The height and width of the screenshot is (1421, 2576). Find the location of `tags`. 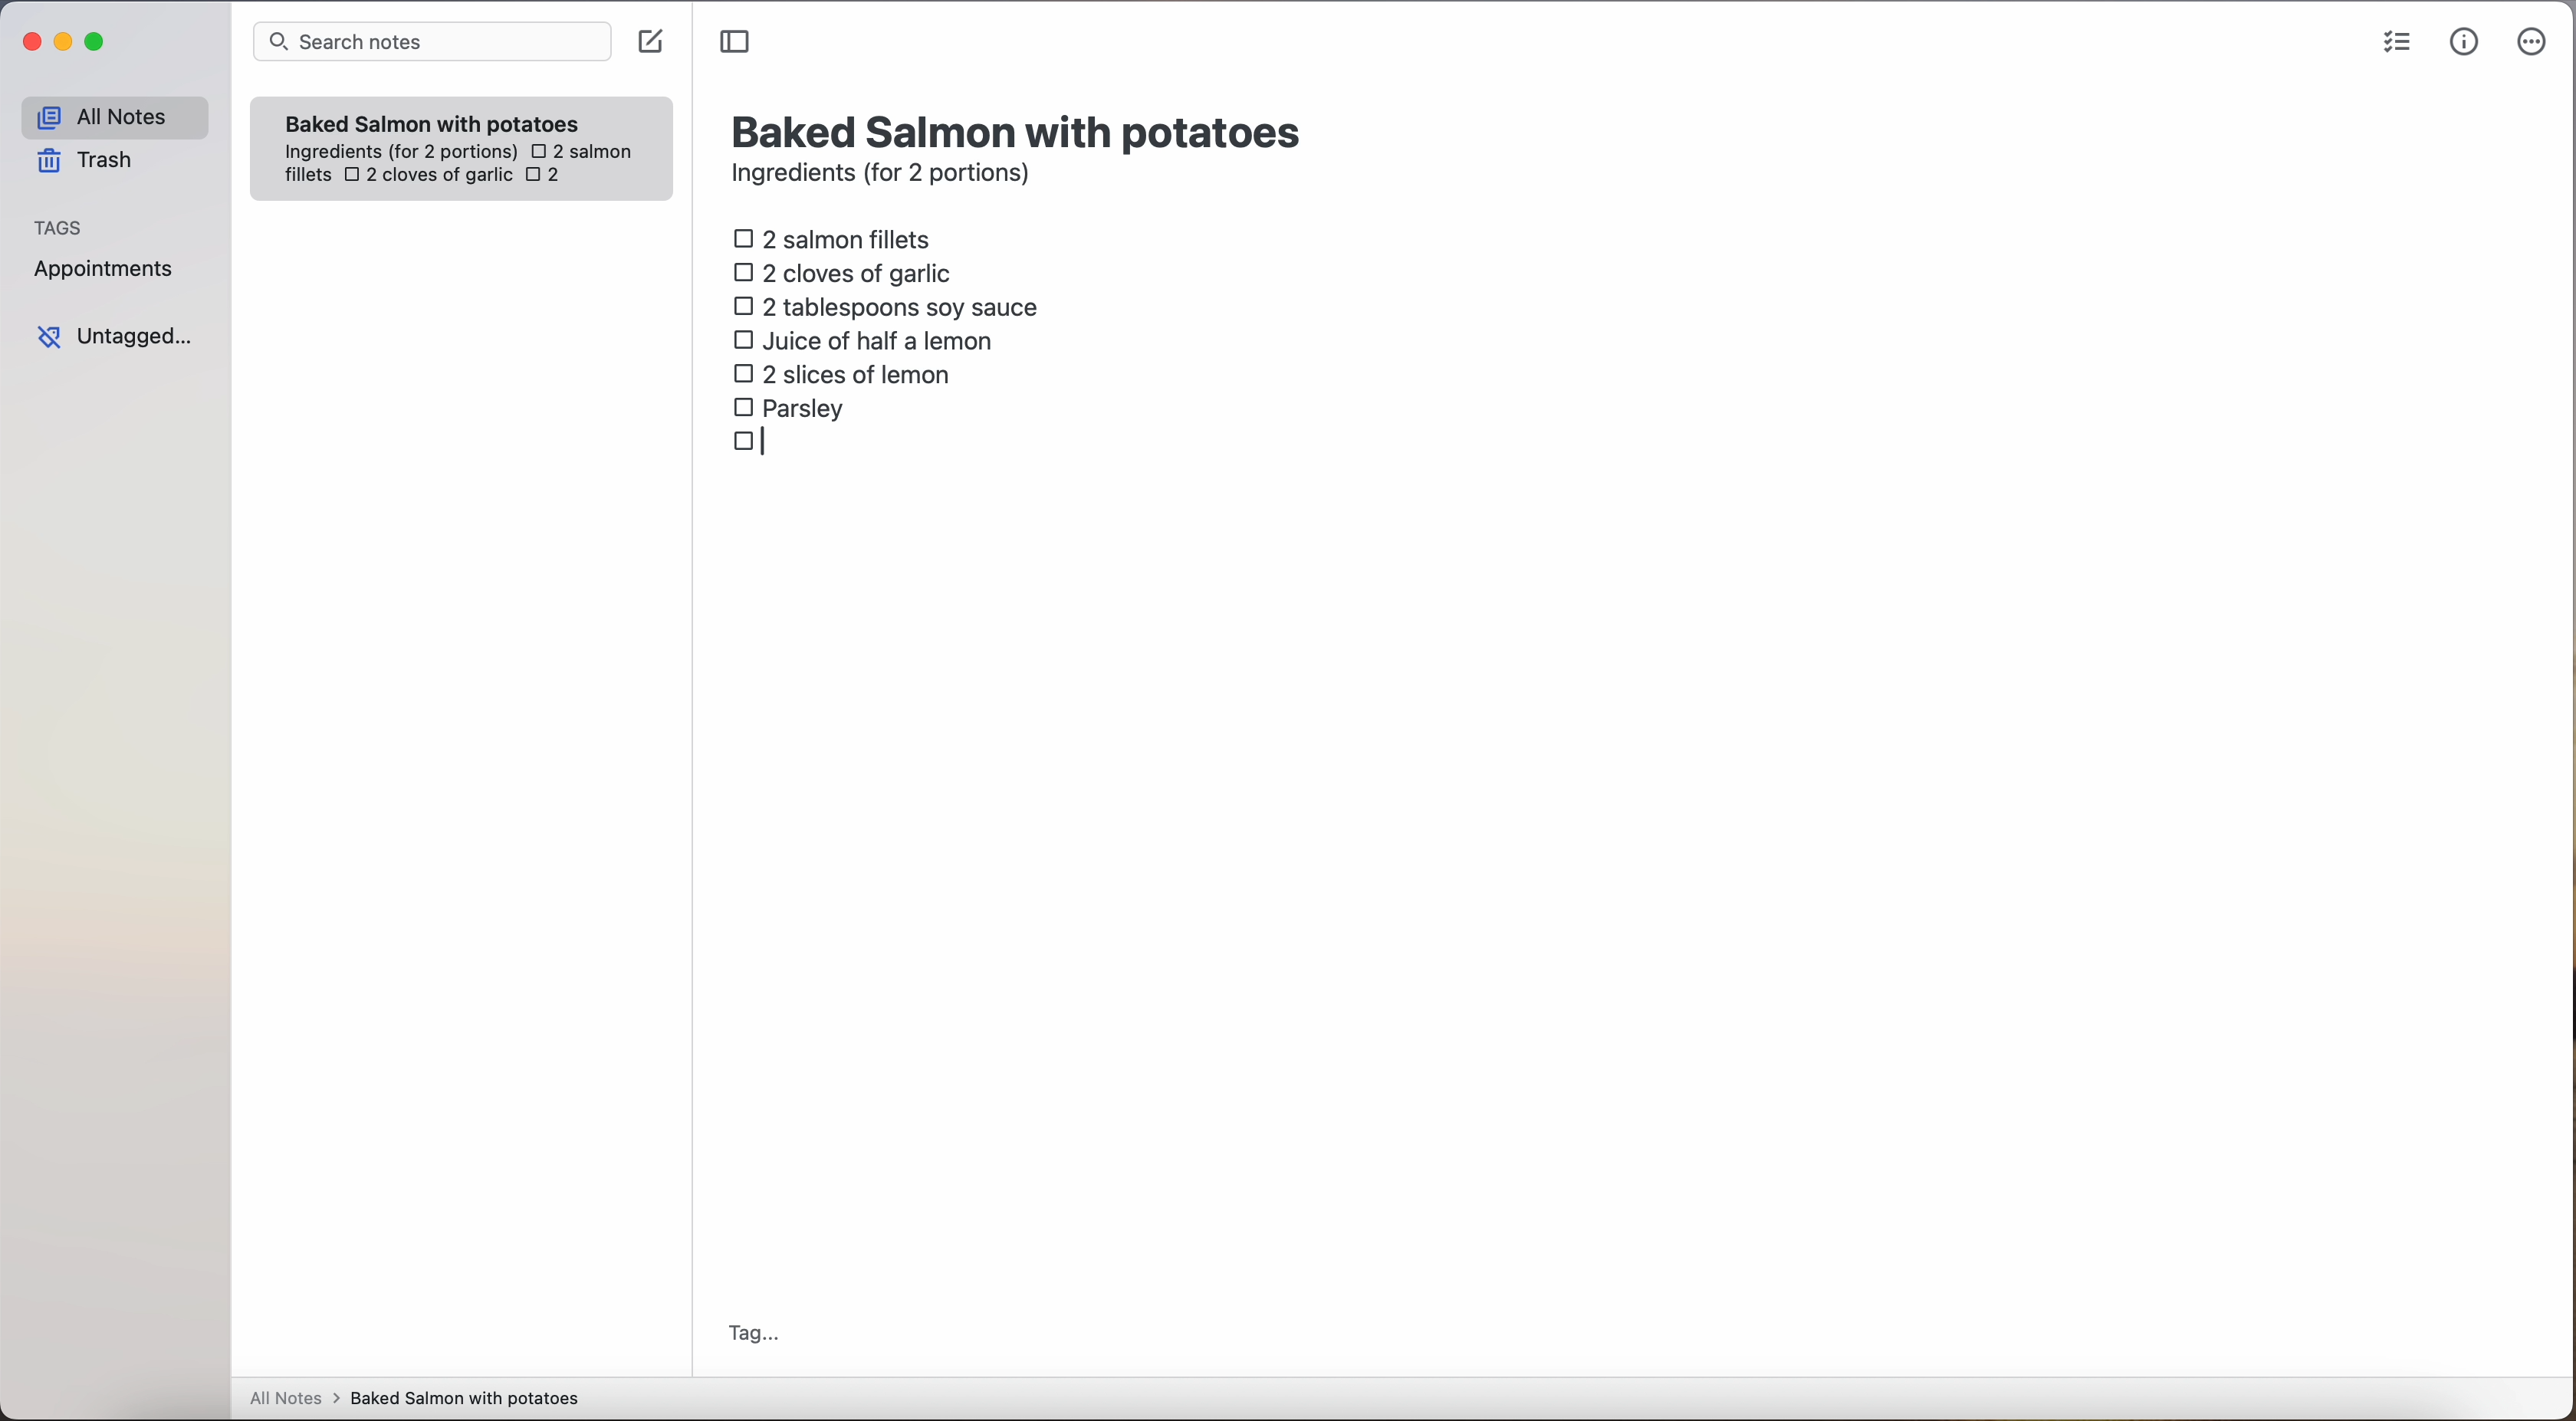

tags is located at coordinates (59, 225).